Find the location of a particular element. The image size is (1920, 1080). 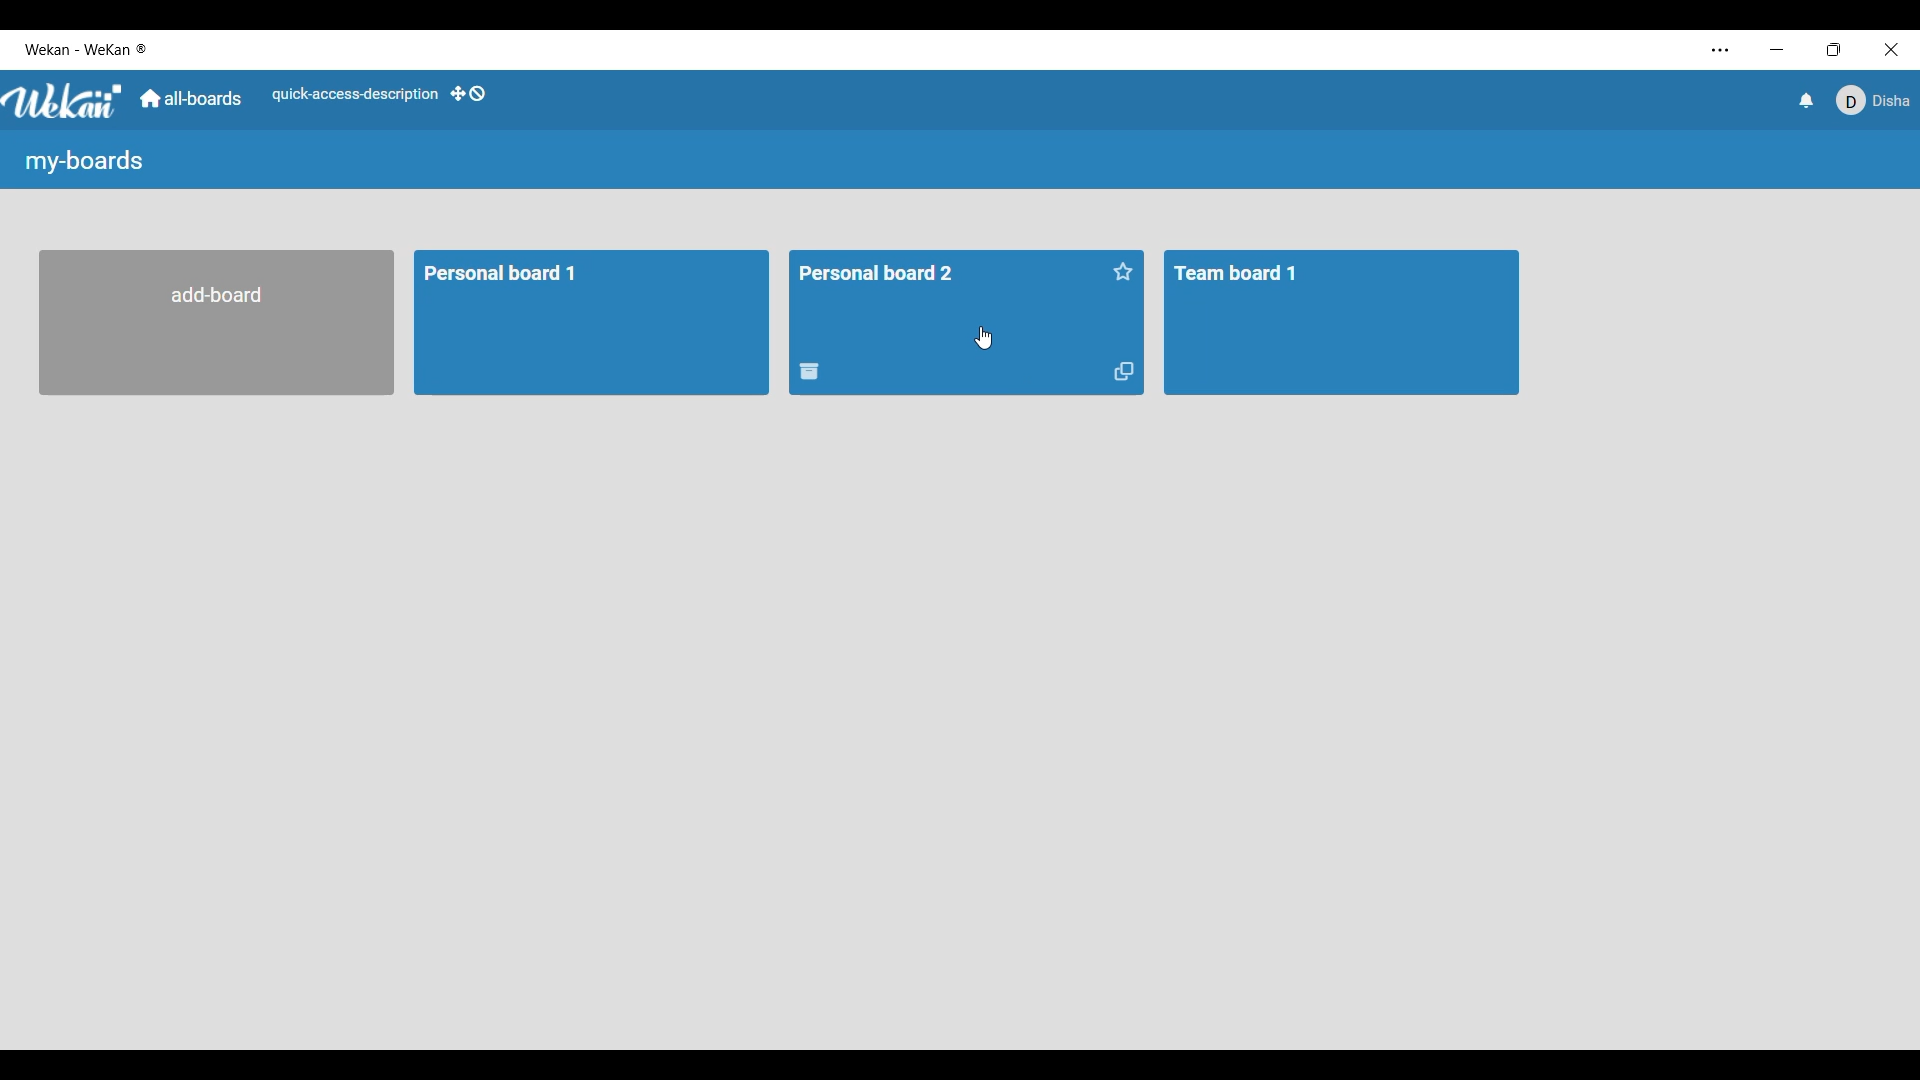

Close interface is located at coordinates (1892, 50).